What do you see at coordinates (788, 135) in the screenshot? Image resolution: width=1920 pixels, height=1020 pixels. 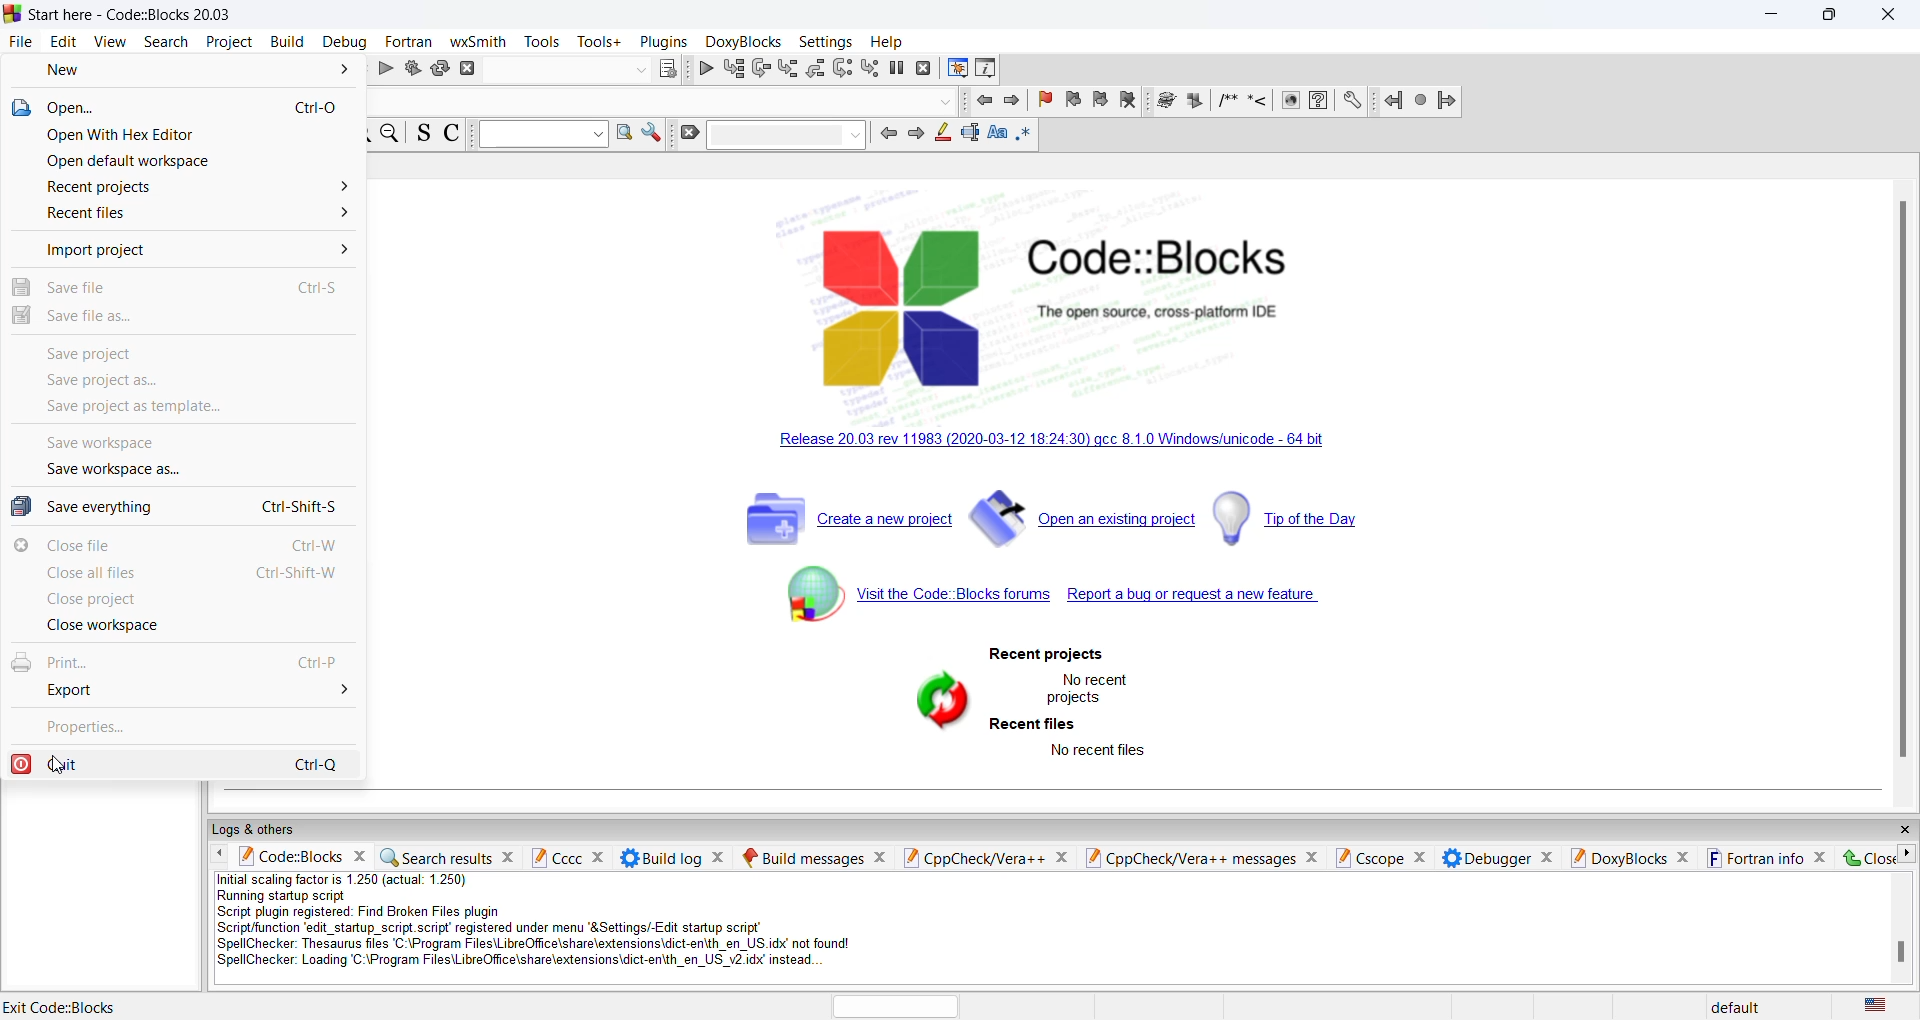 I see `dropdown` at bounding box center [788, 135].